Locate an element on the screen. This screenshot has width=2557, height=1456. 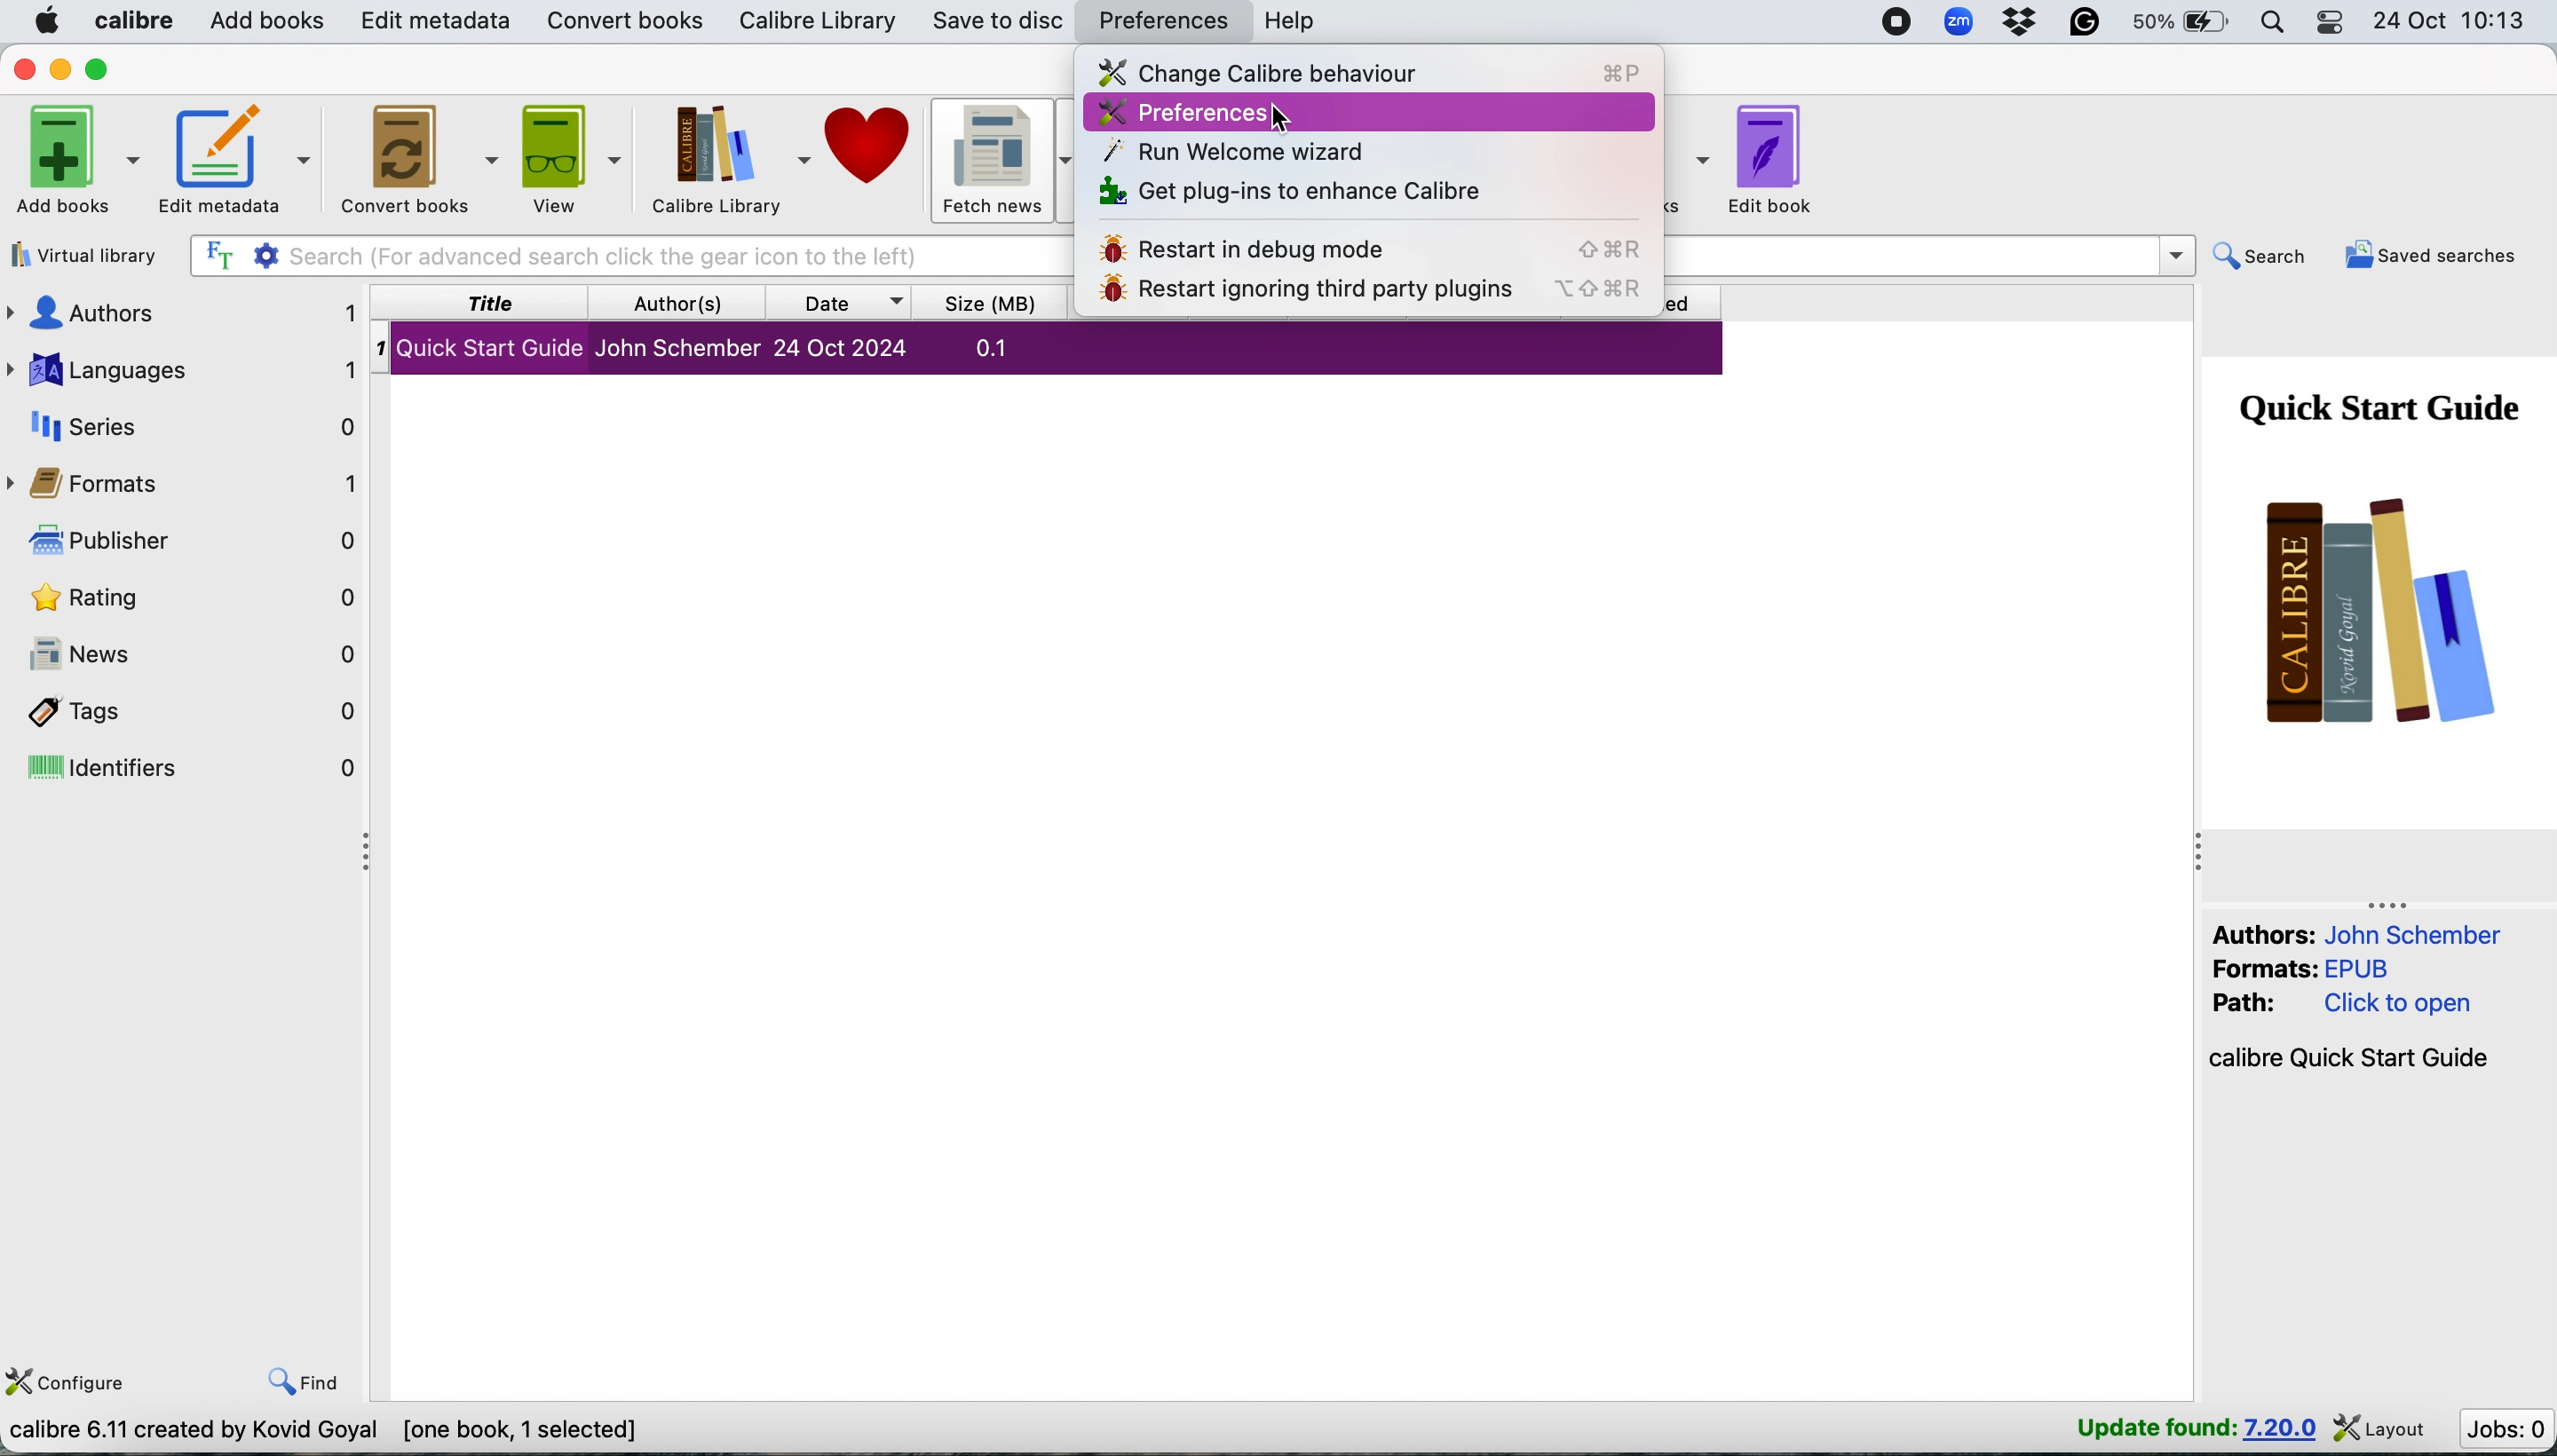
layout is located at coordinates (2383, 1431).